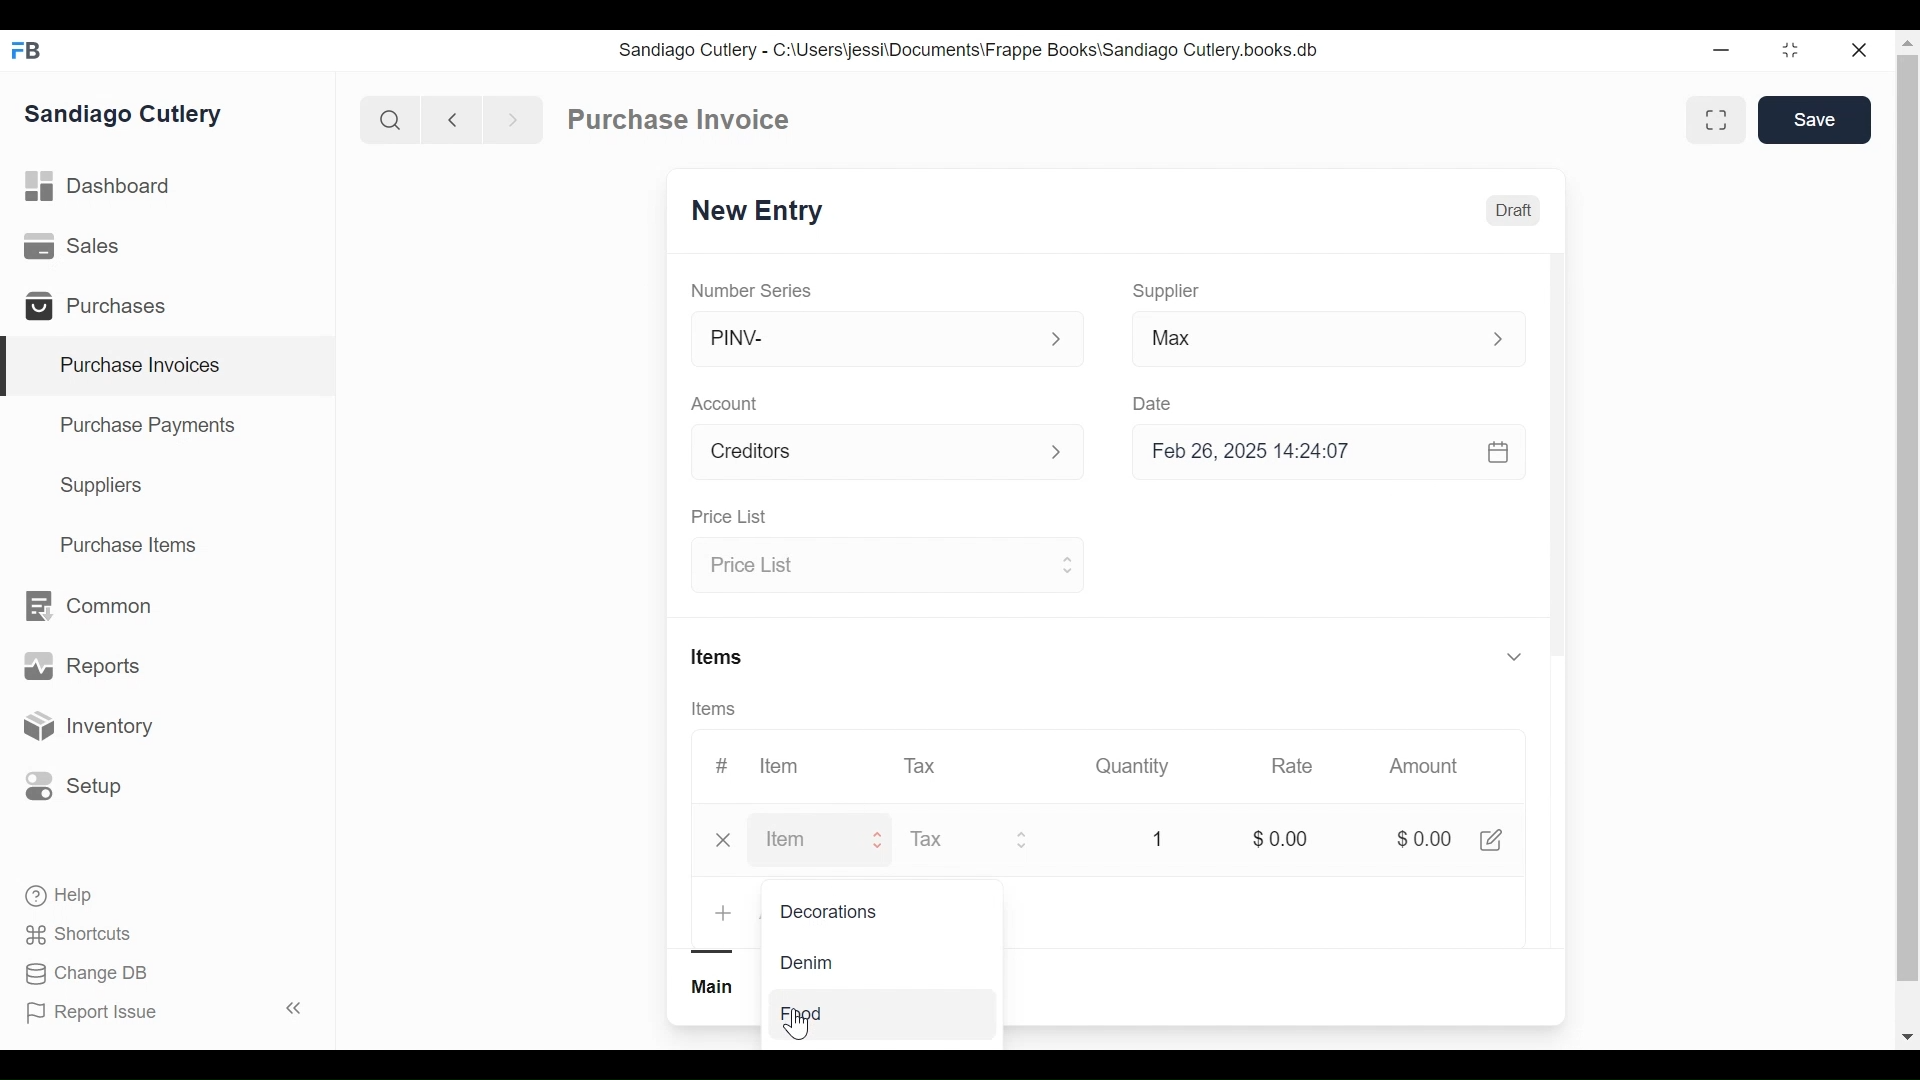  I want to click on Expand, so click(1059, 453).